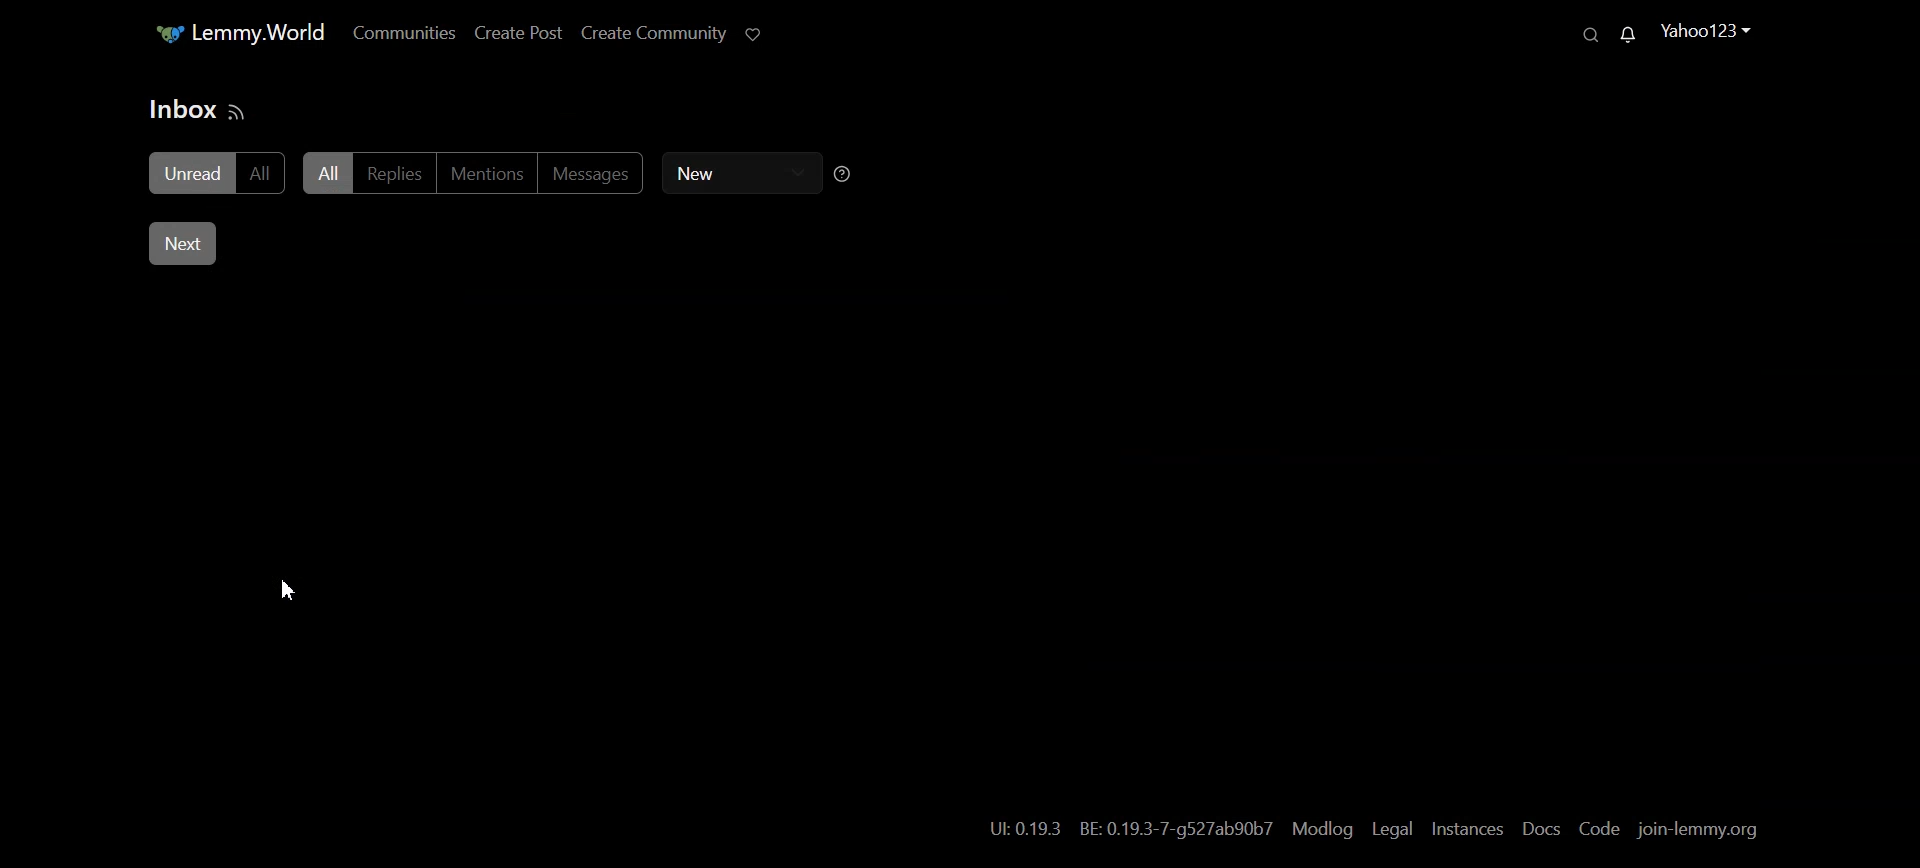 Image resolution: width=1920 pixels, height=868 pixels. Describe the element at coordinates (752, 33) in the screenshot. I see `Support Limmy` at that location.